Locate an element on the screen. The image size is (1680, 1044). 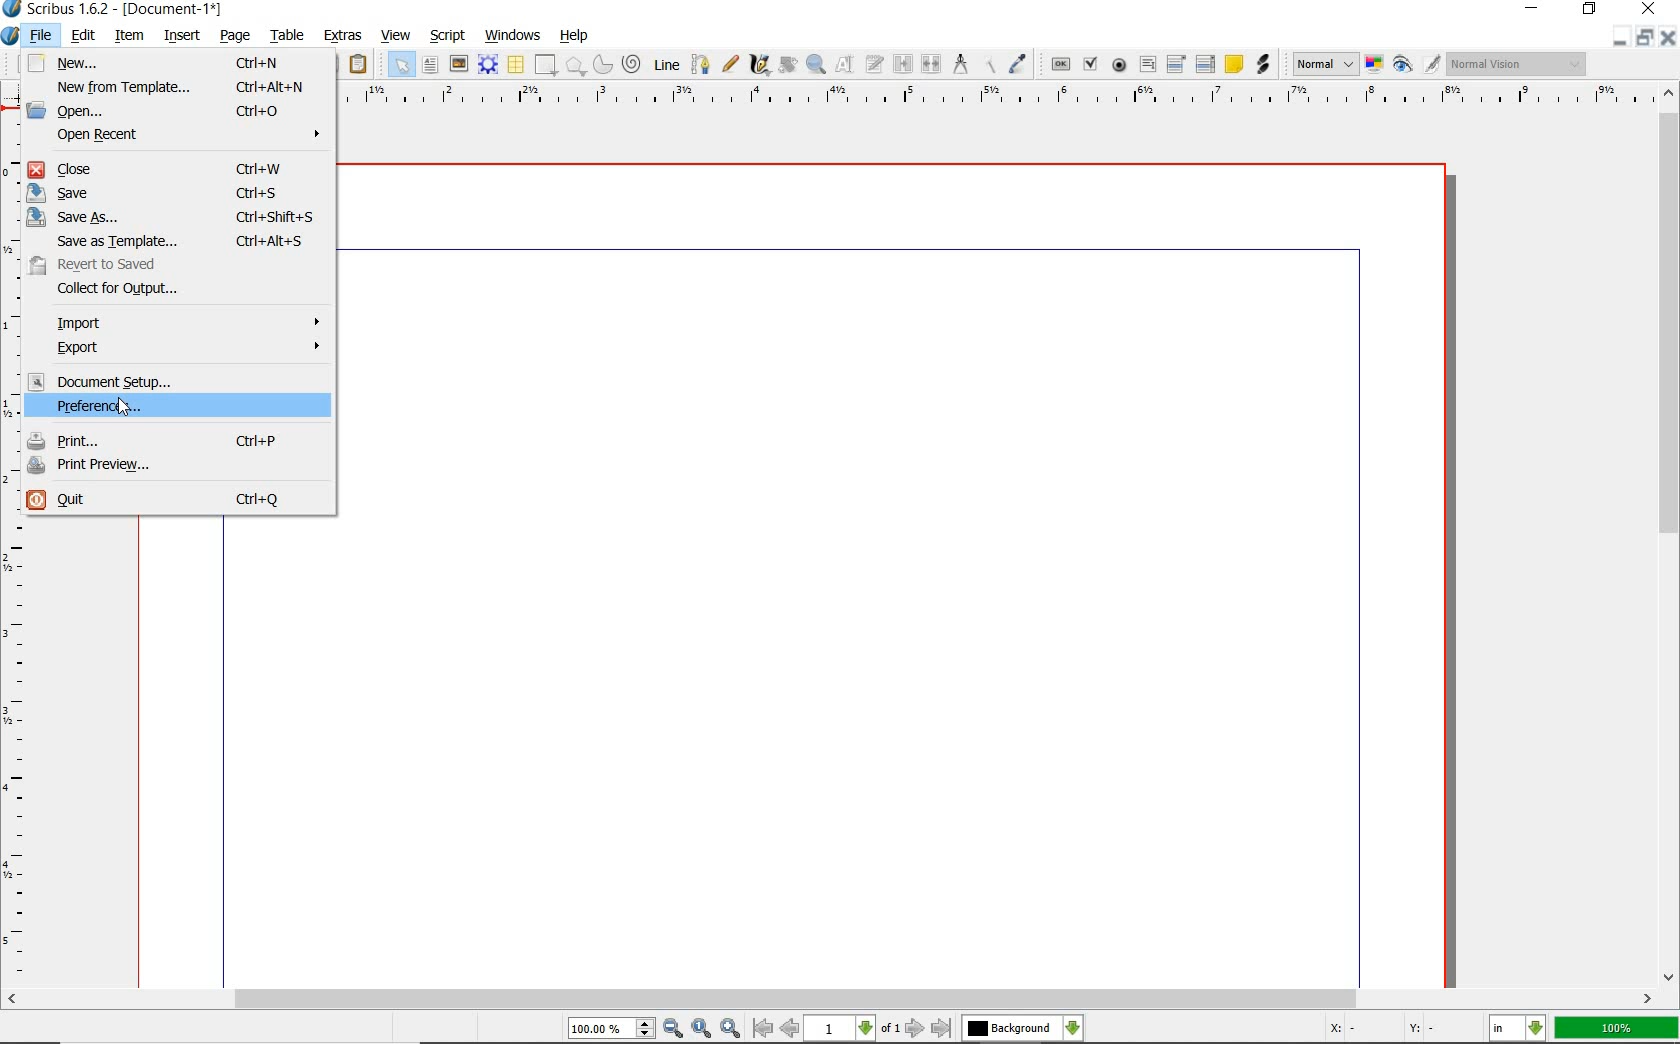
OPEN RECENT is located at coordinates (187, 138).